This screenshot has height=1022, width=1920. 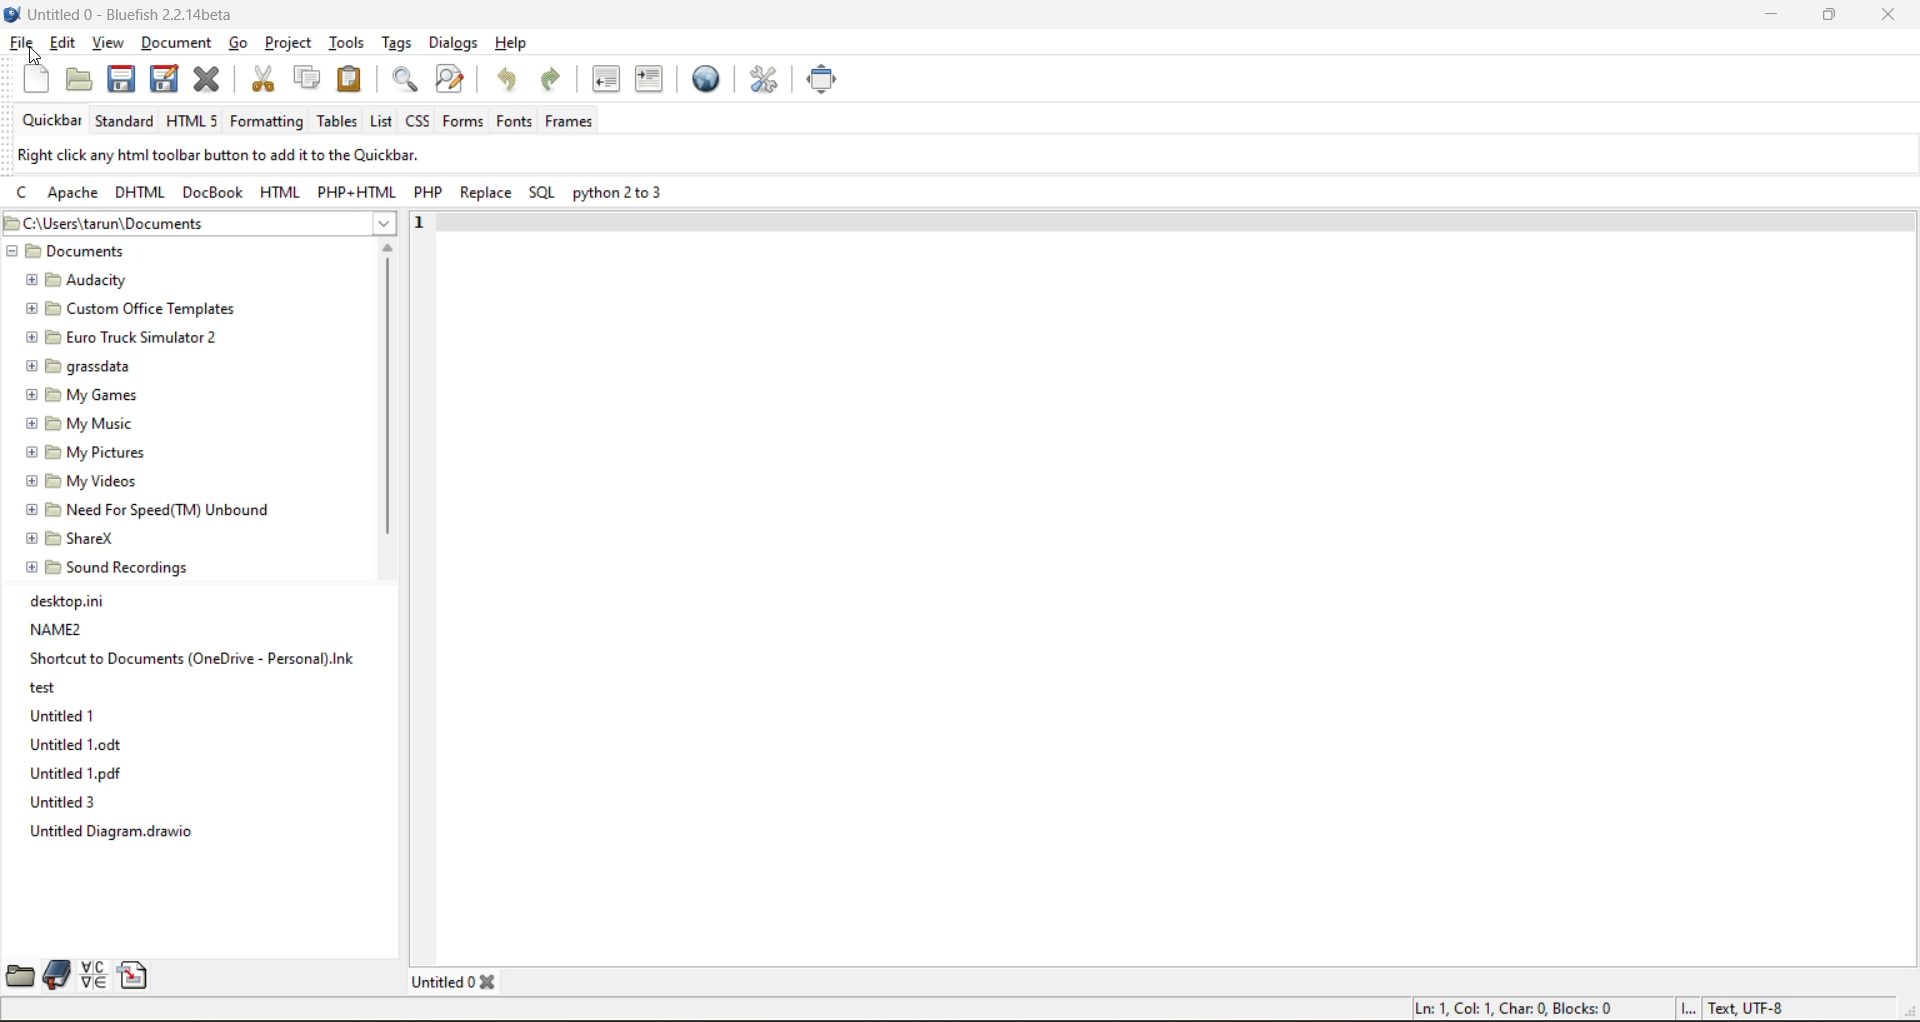 What do you see at coordinates (86, 364) in the screenshot?
I see `grassdata` at bounding box center [86, 364].